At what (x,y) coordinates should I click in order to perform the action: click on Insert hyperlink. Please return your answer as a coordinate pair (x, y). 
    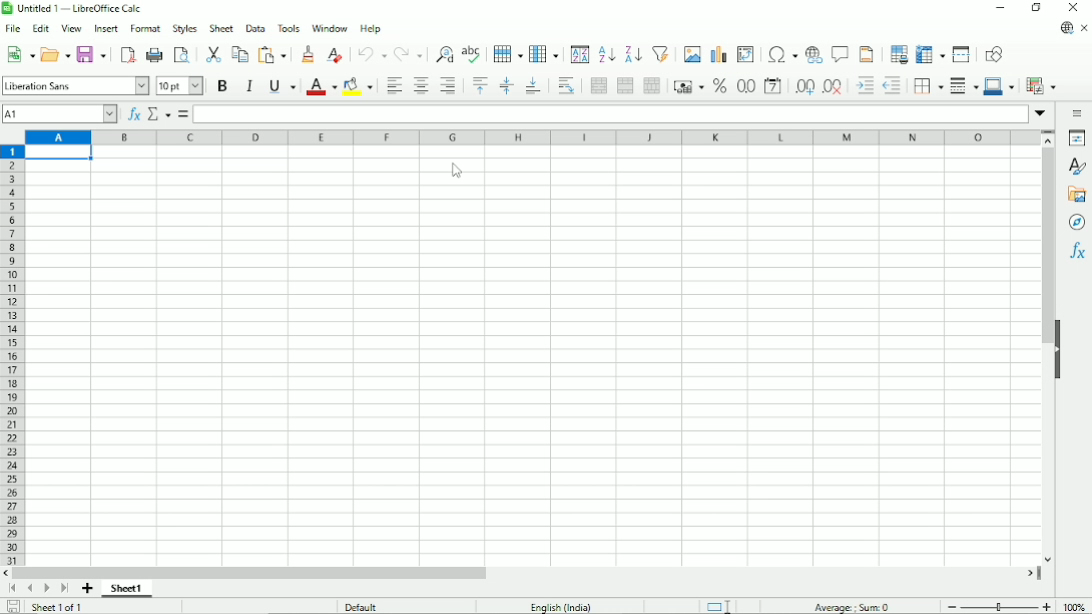
    Looking at the image, I should click on (814, 53).